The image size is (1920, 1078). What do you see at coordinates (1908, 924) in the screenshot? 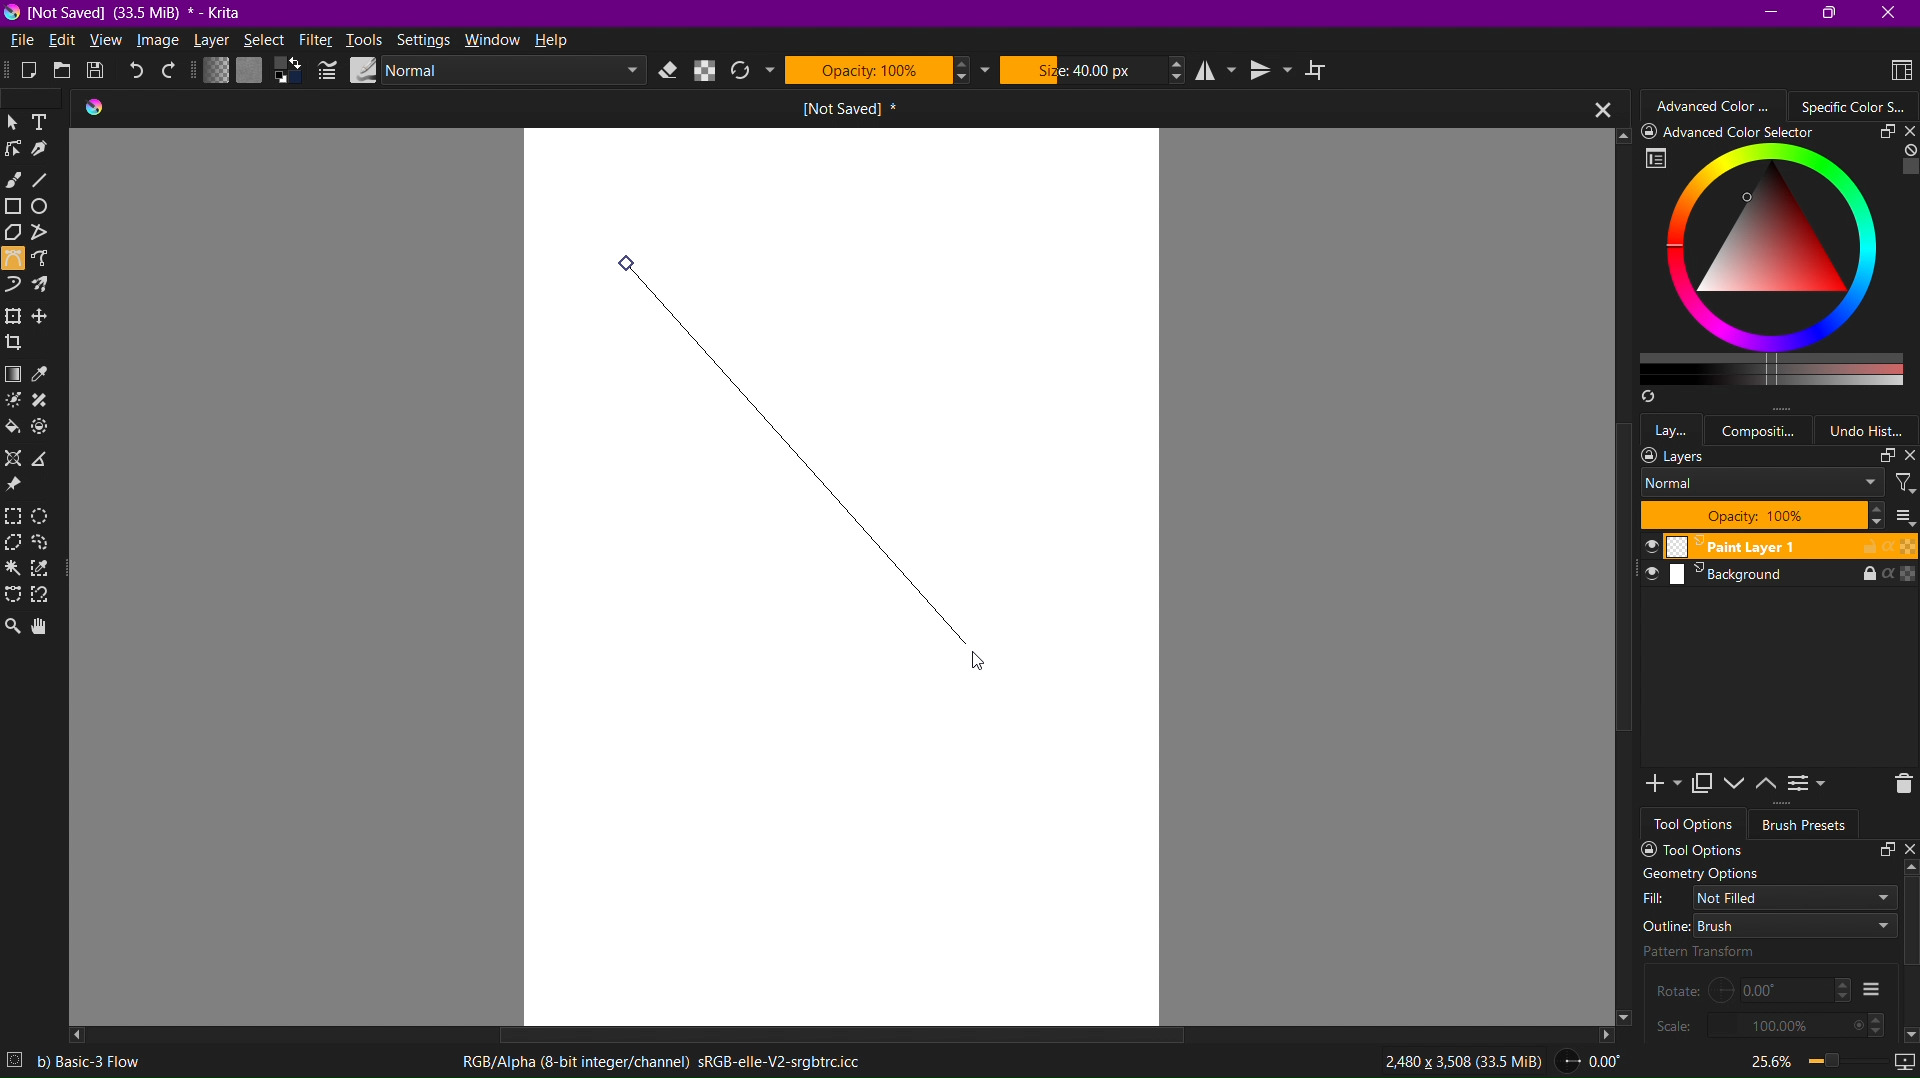
I see `Scrollbar` at bounding box center [1908, 924].